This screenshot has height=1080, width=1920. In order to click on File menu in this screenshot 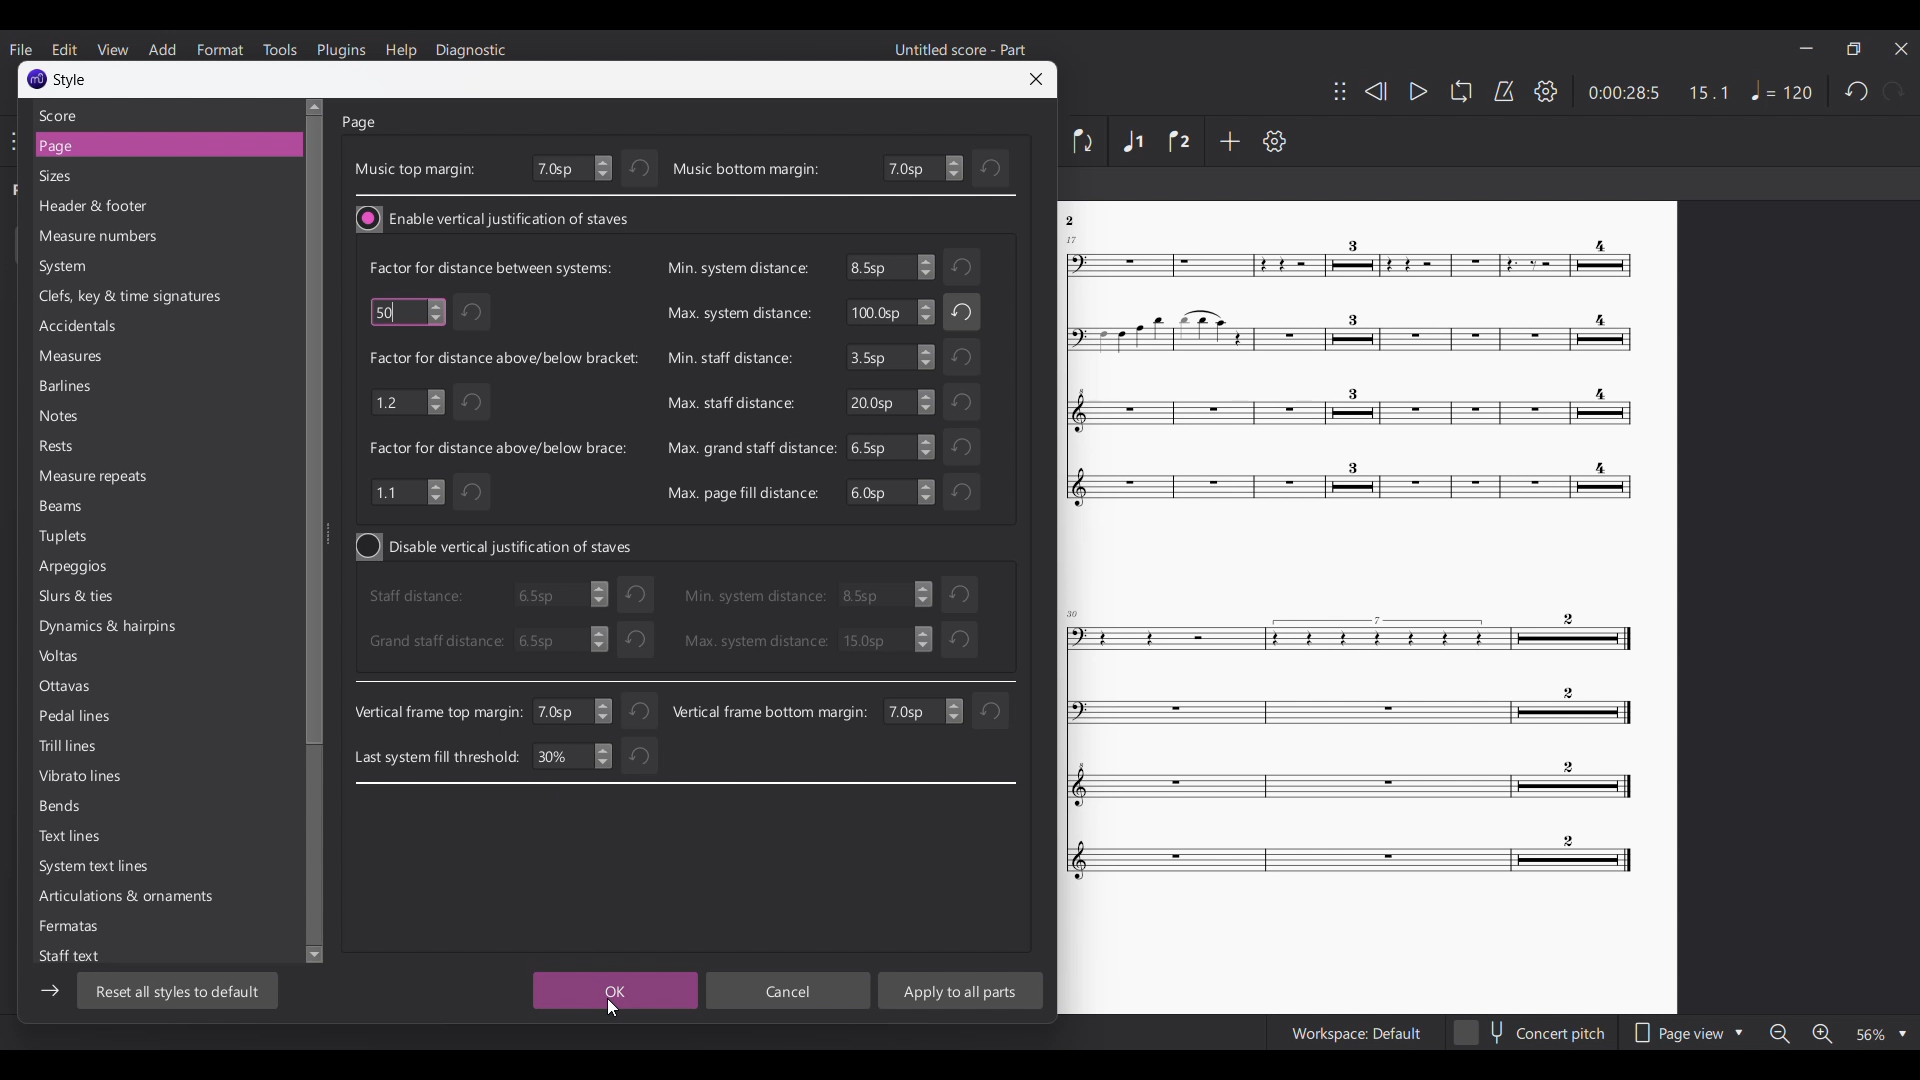, I will do `click(20, 49)`.